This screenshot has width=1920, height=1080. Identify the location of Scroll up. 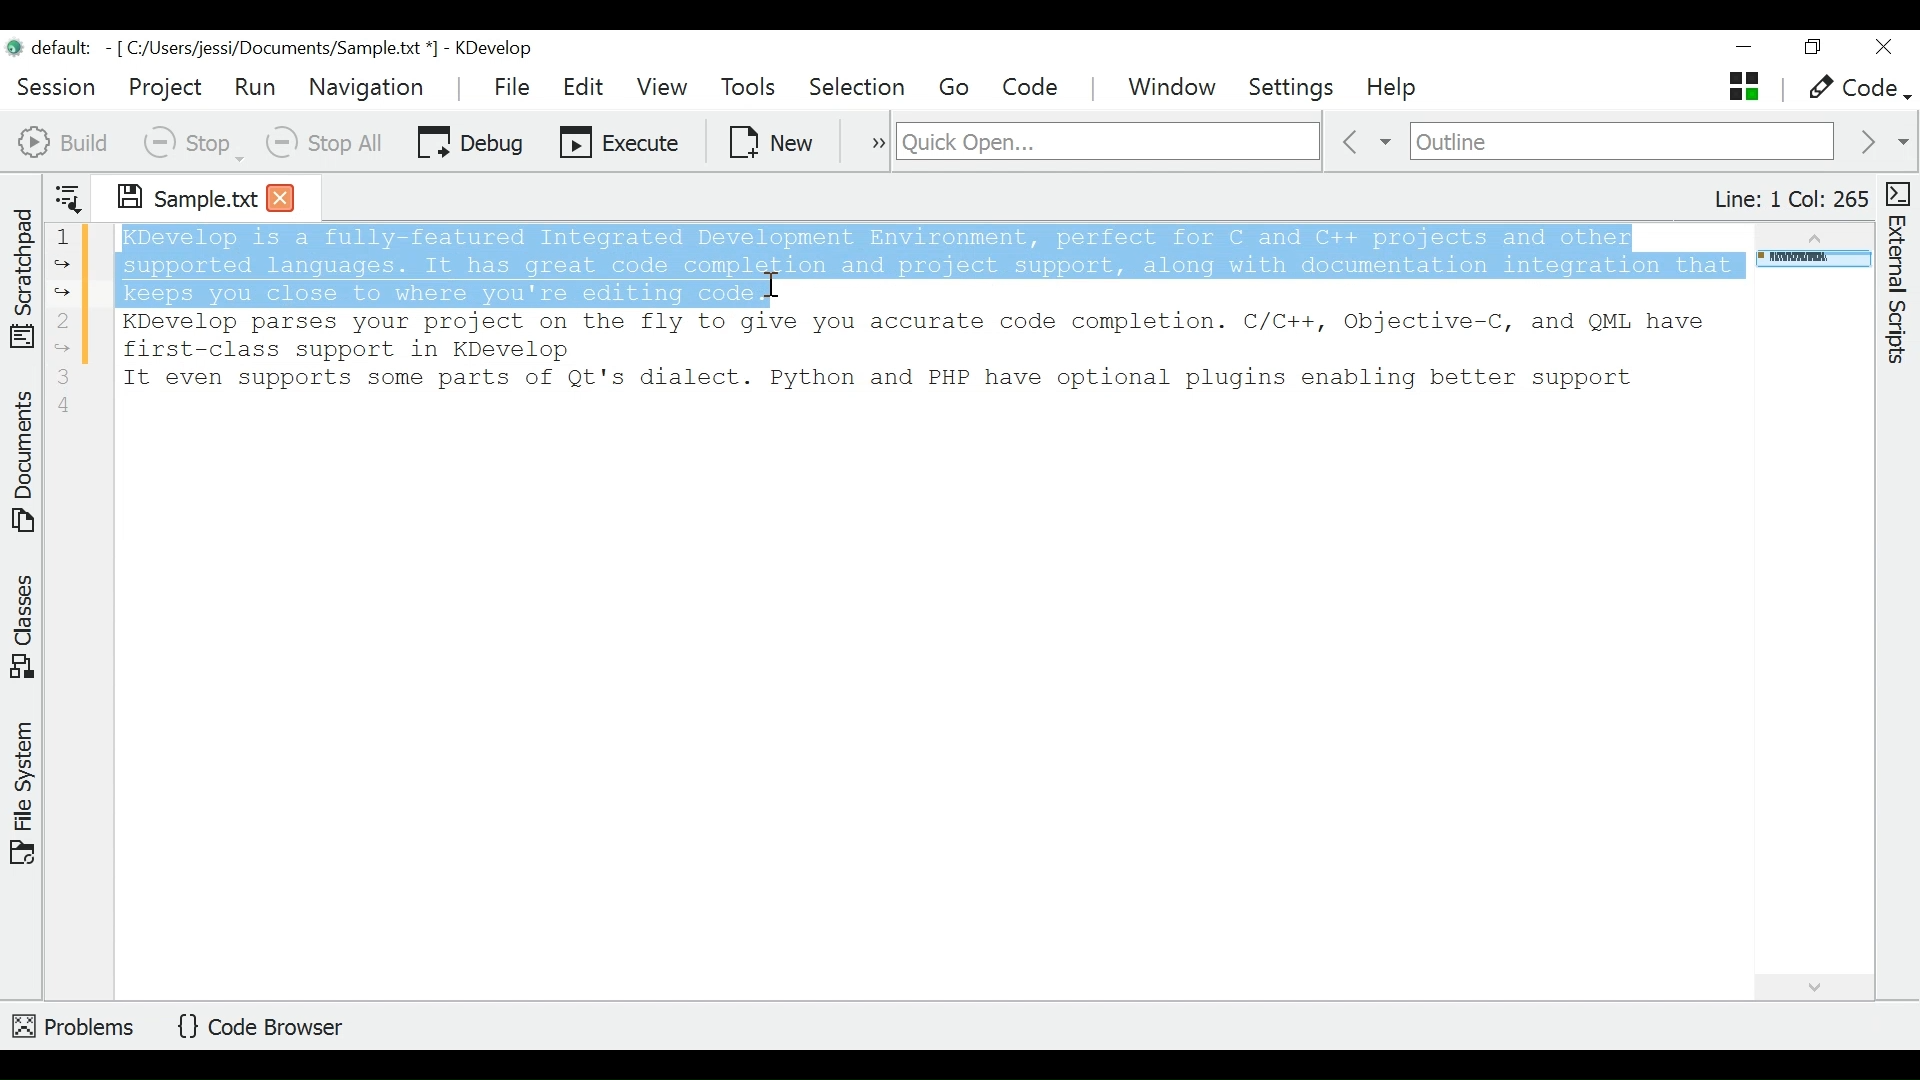
(1811, 234).